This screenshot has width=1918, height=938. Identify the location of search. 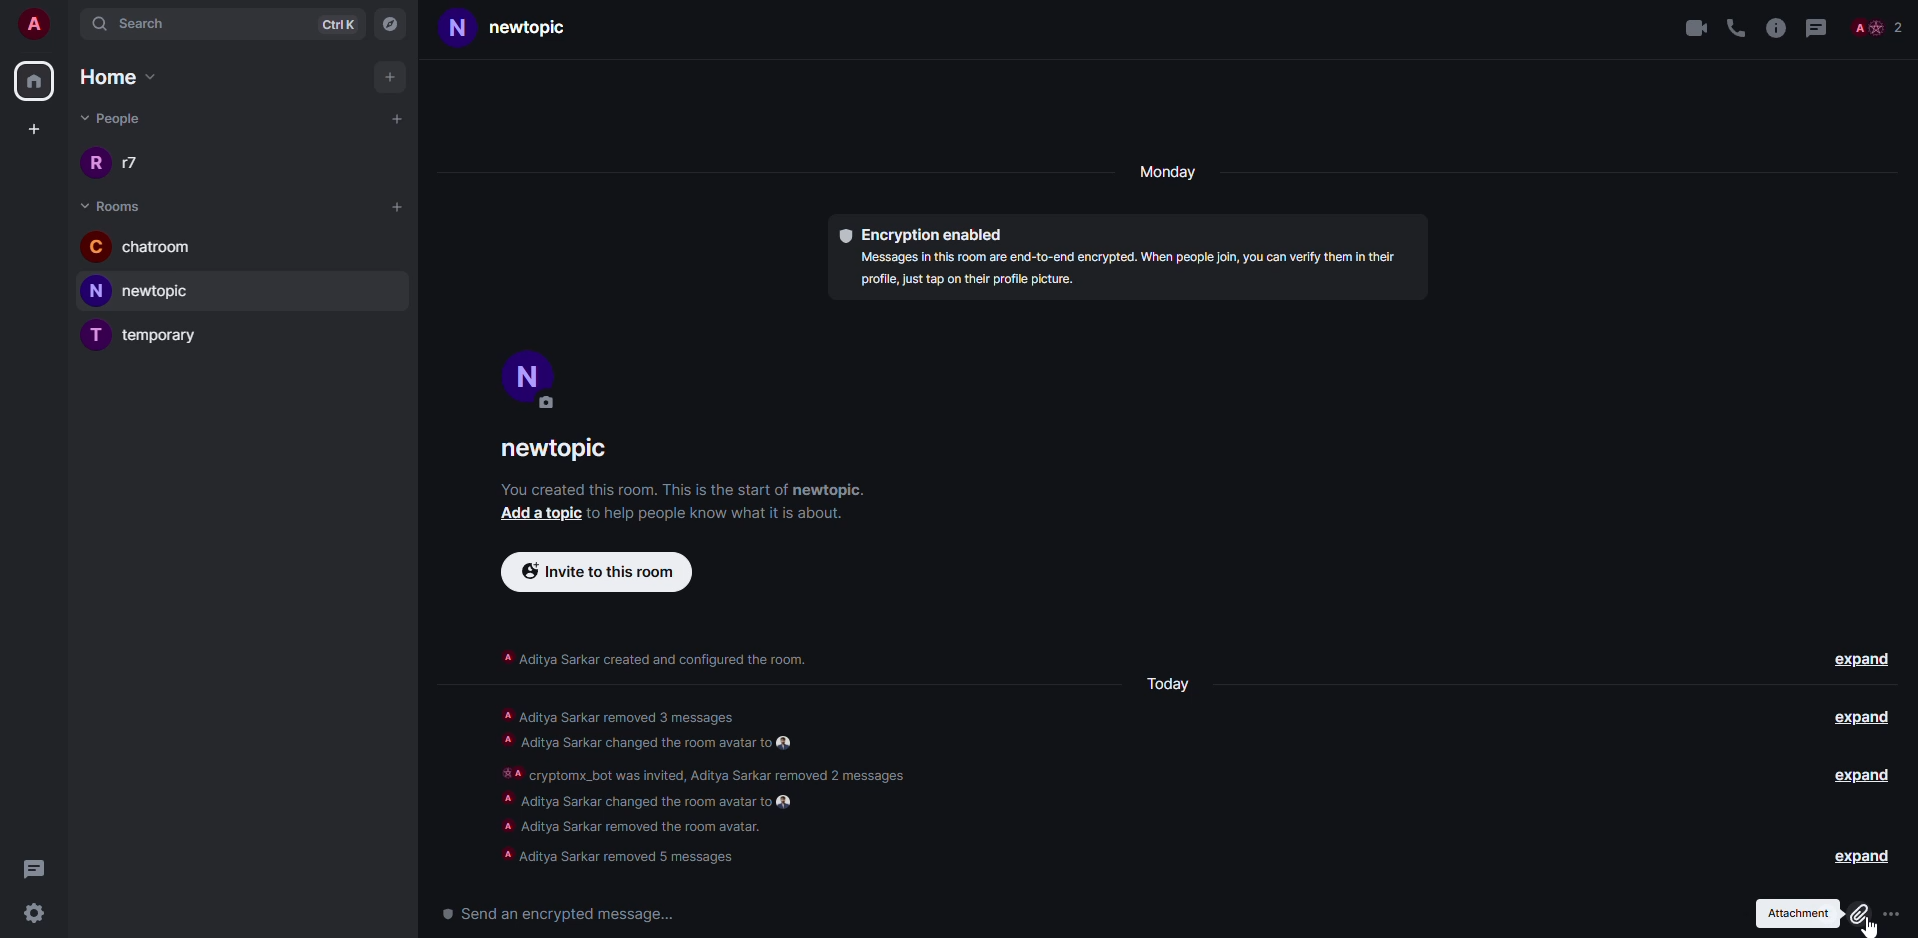
(146, 22).